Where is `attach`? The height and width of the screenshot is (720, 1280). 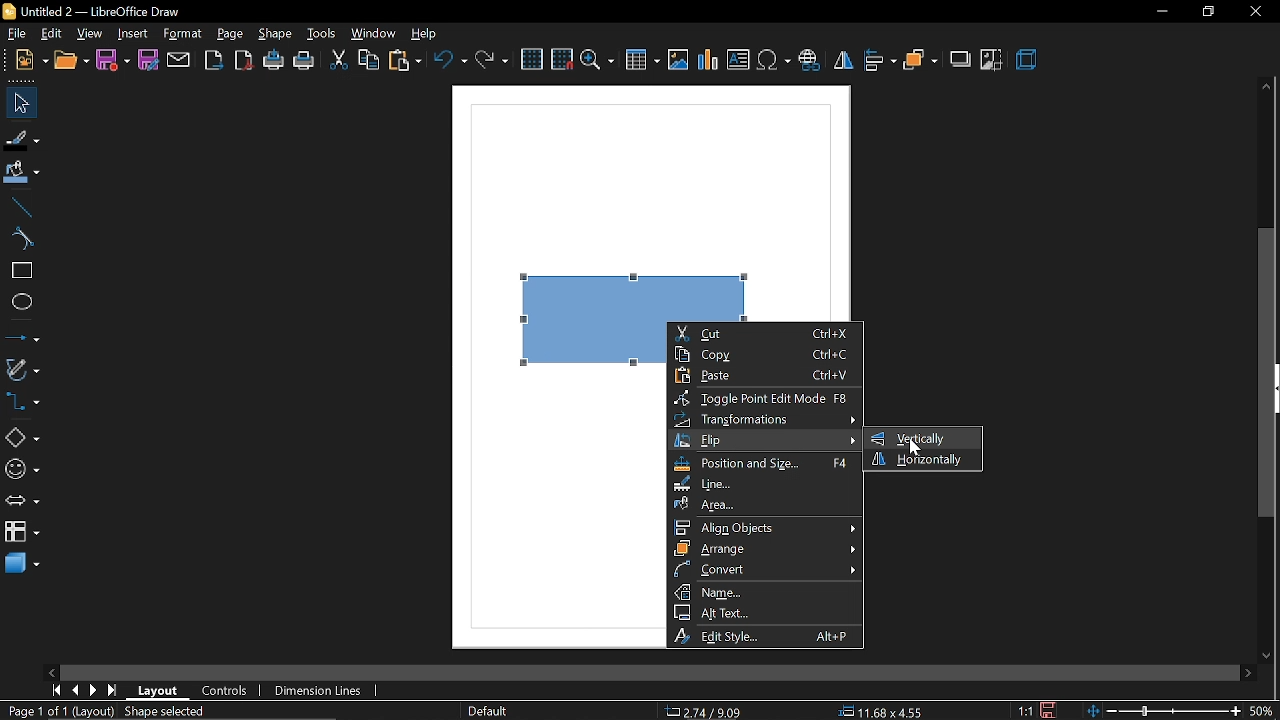 attach is located at coordinates (178, 62).